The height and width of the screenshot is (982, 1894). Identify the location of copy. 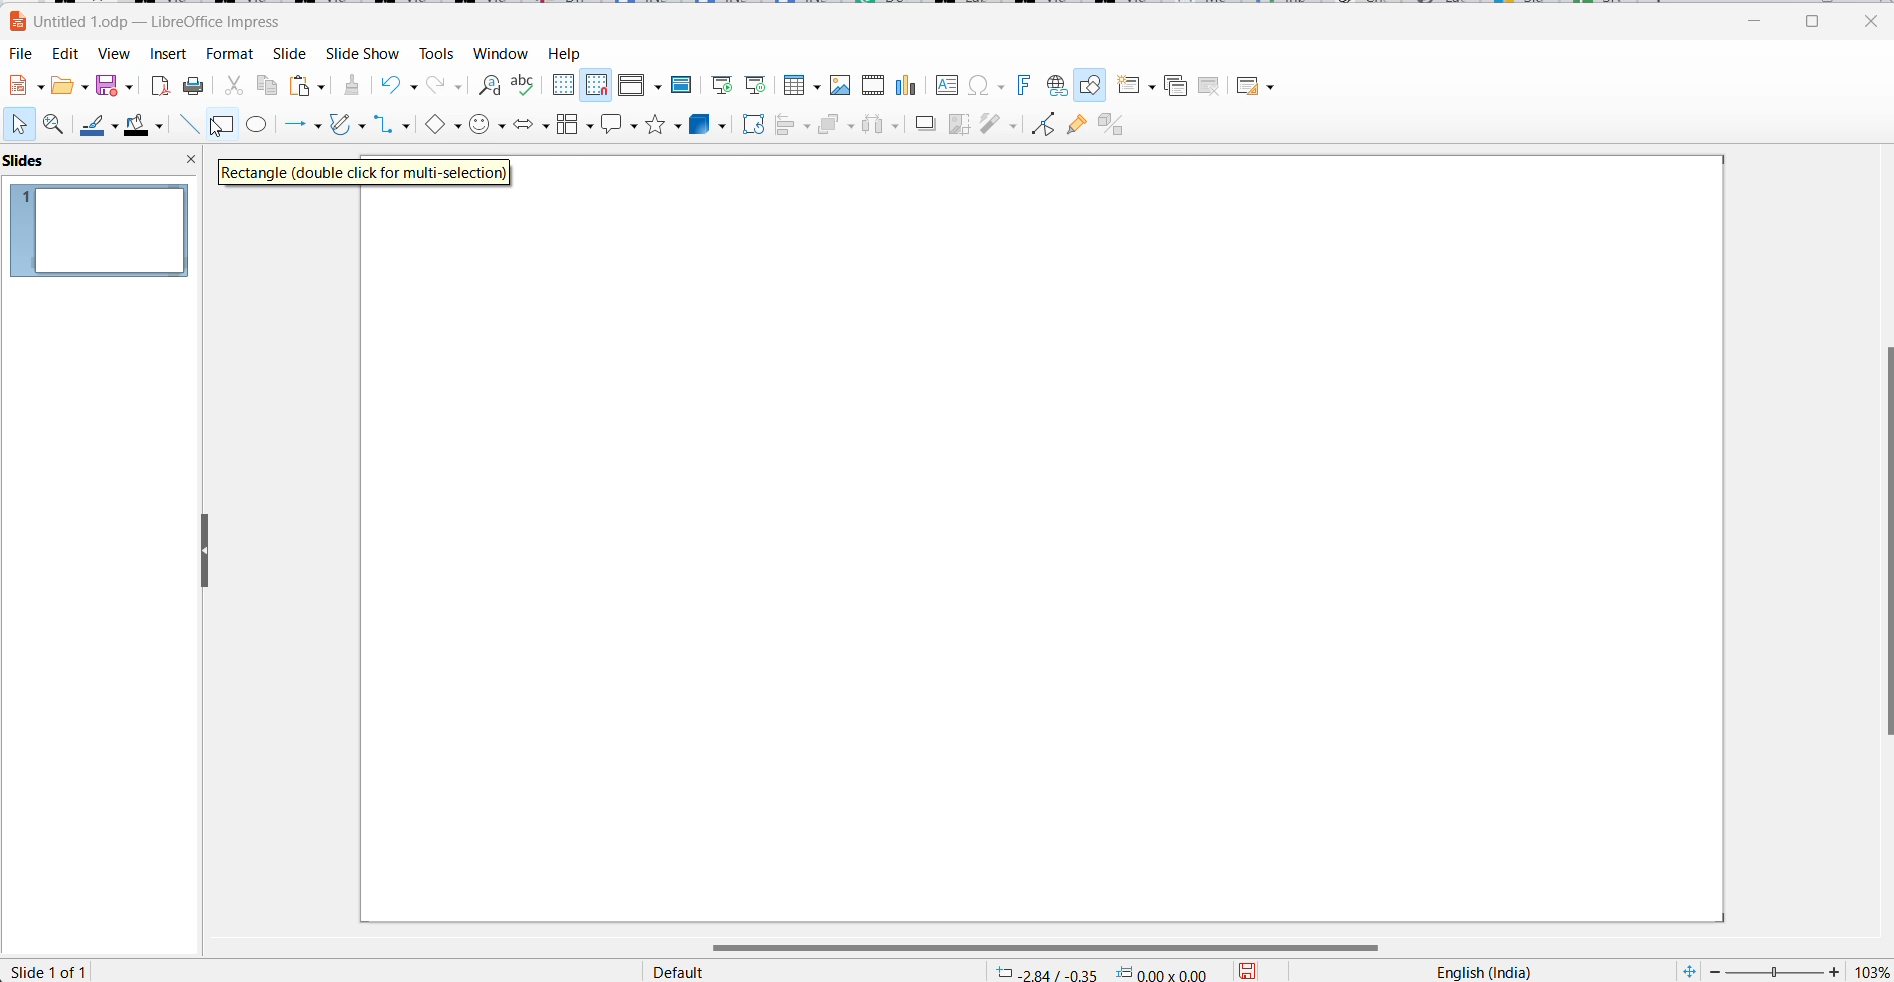
(269, 86).